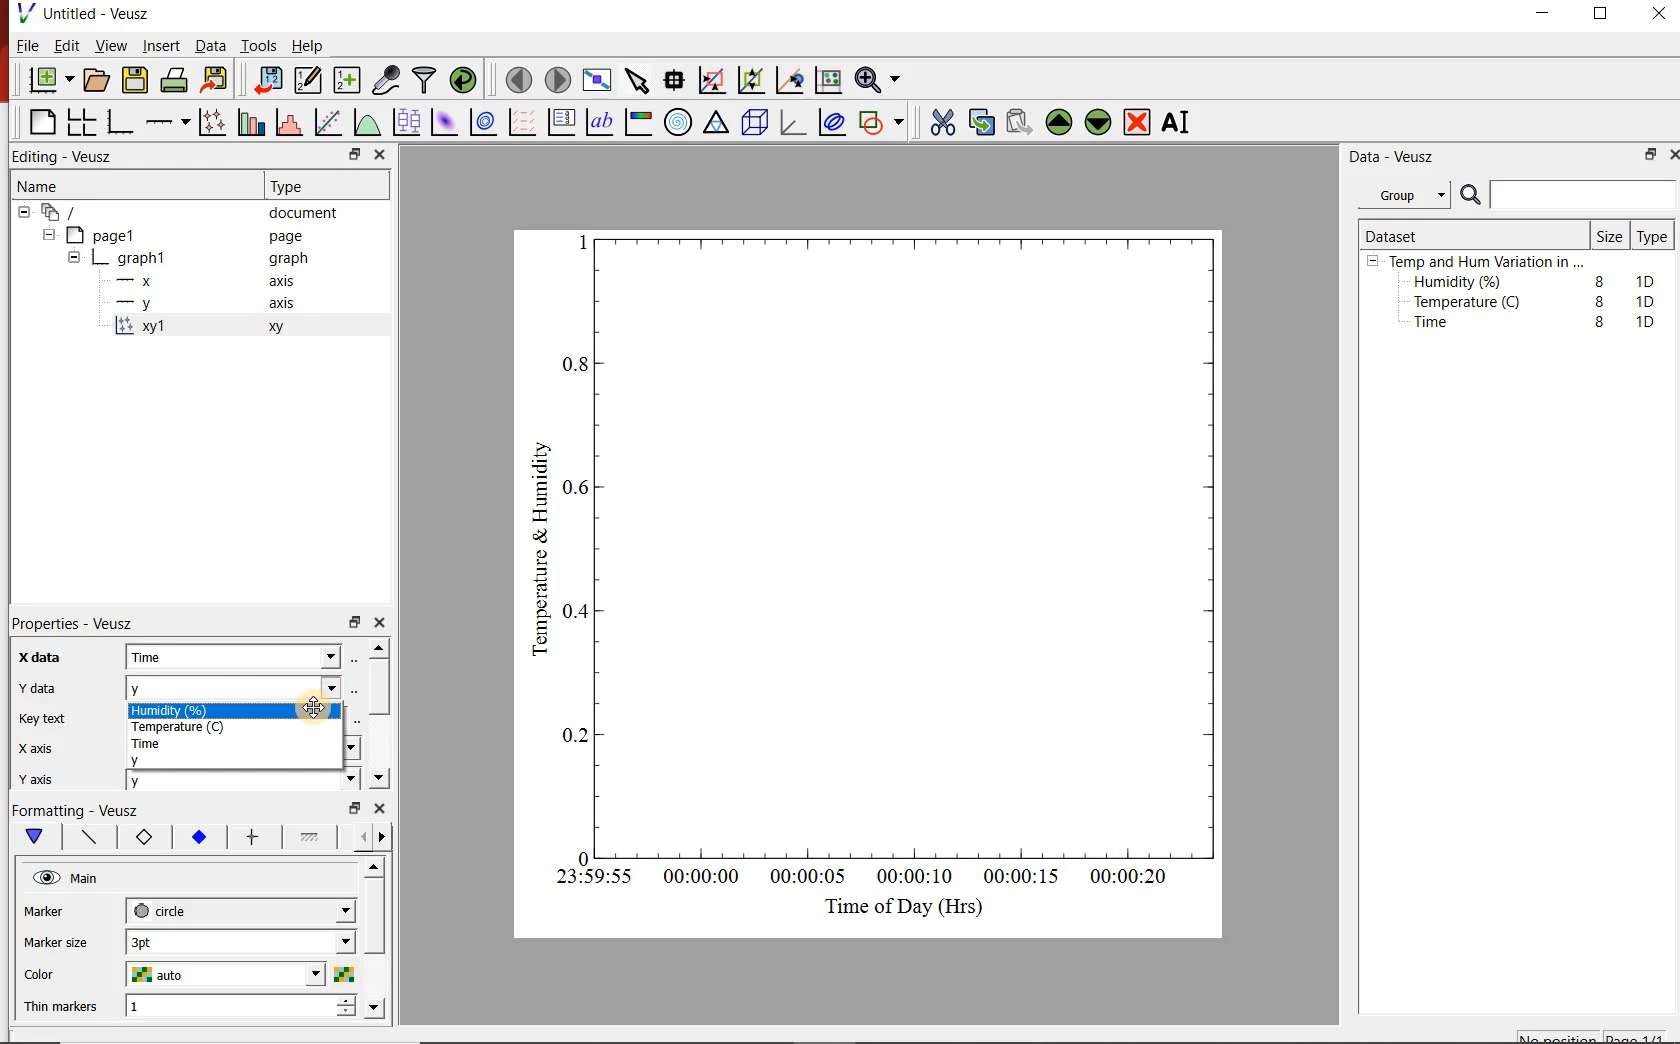 Image resolution: width=1680 pixels, height=1044 pixels. Describe the element at coordinates (267, 78) in the screenshot. I see `import data into Veusz` at that location.